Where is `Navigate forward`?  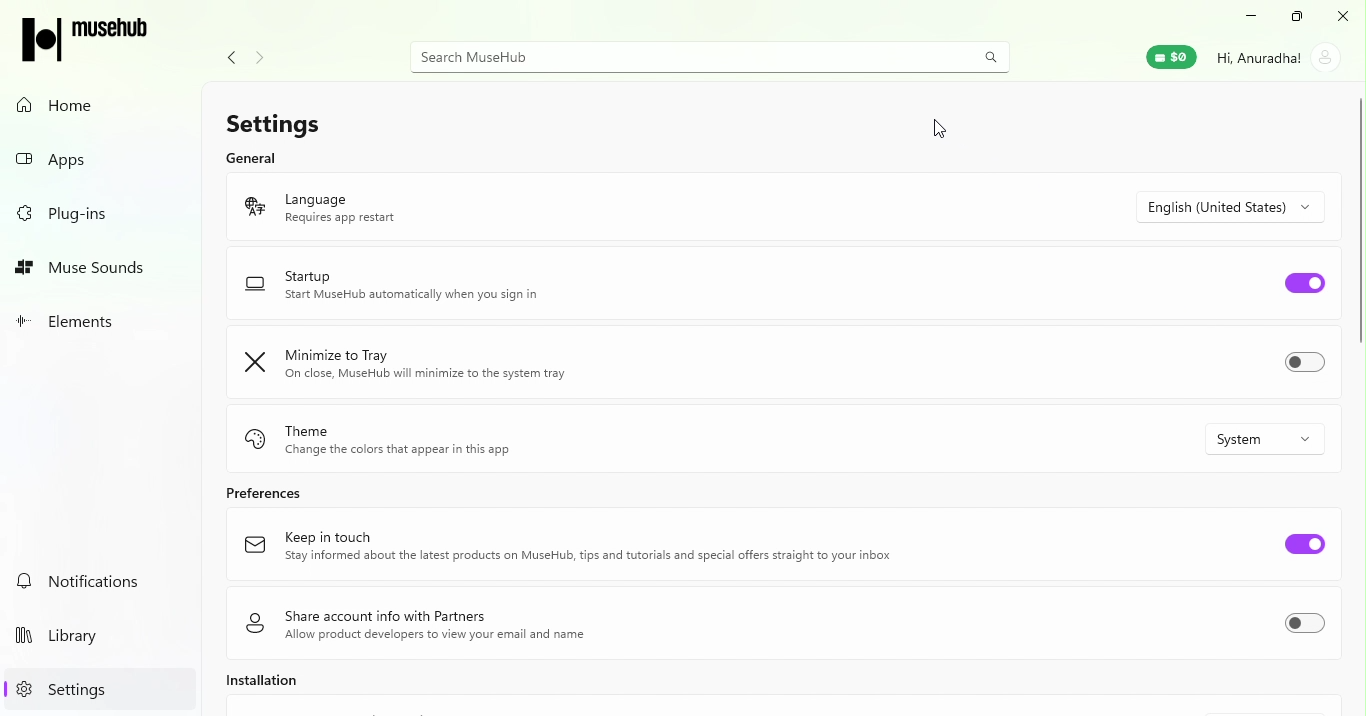
Navigate forward is located at coordinates (258, 54).